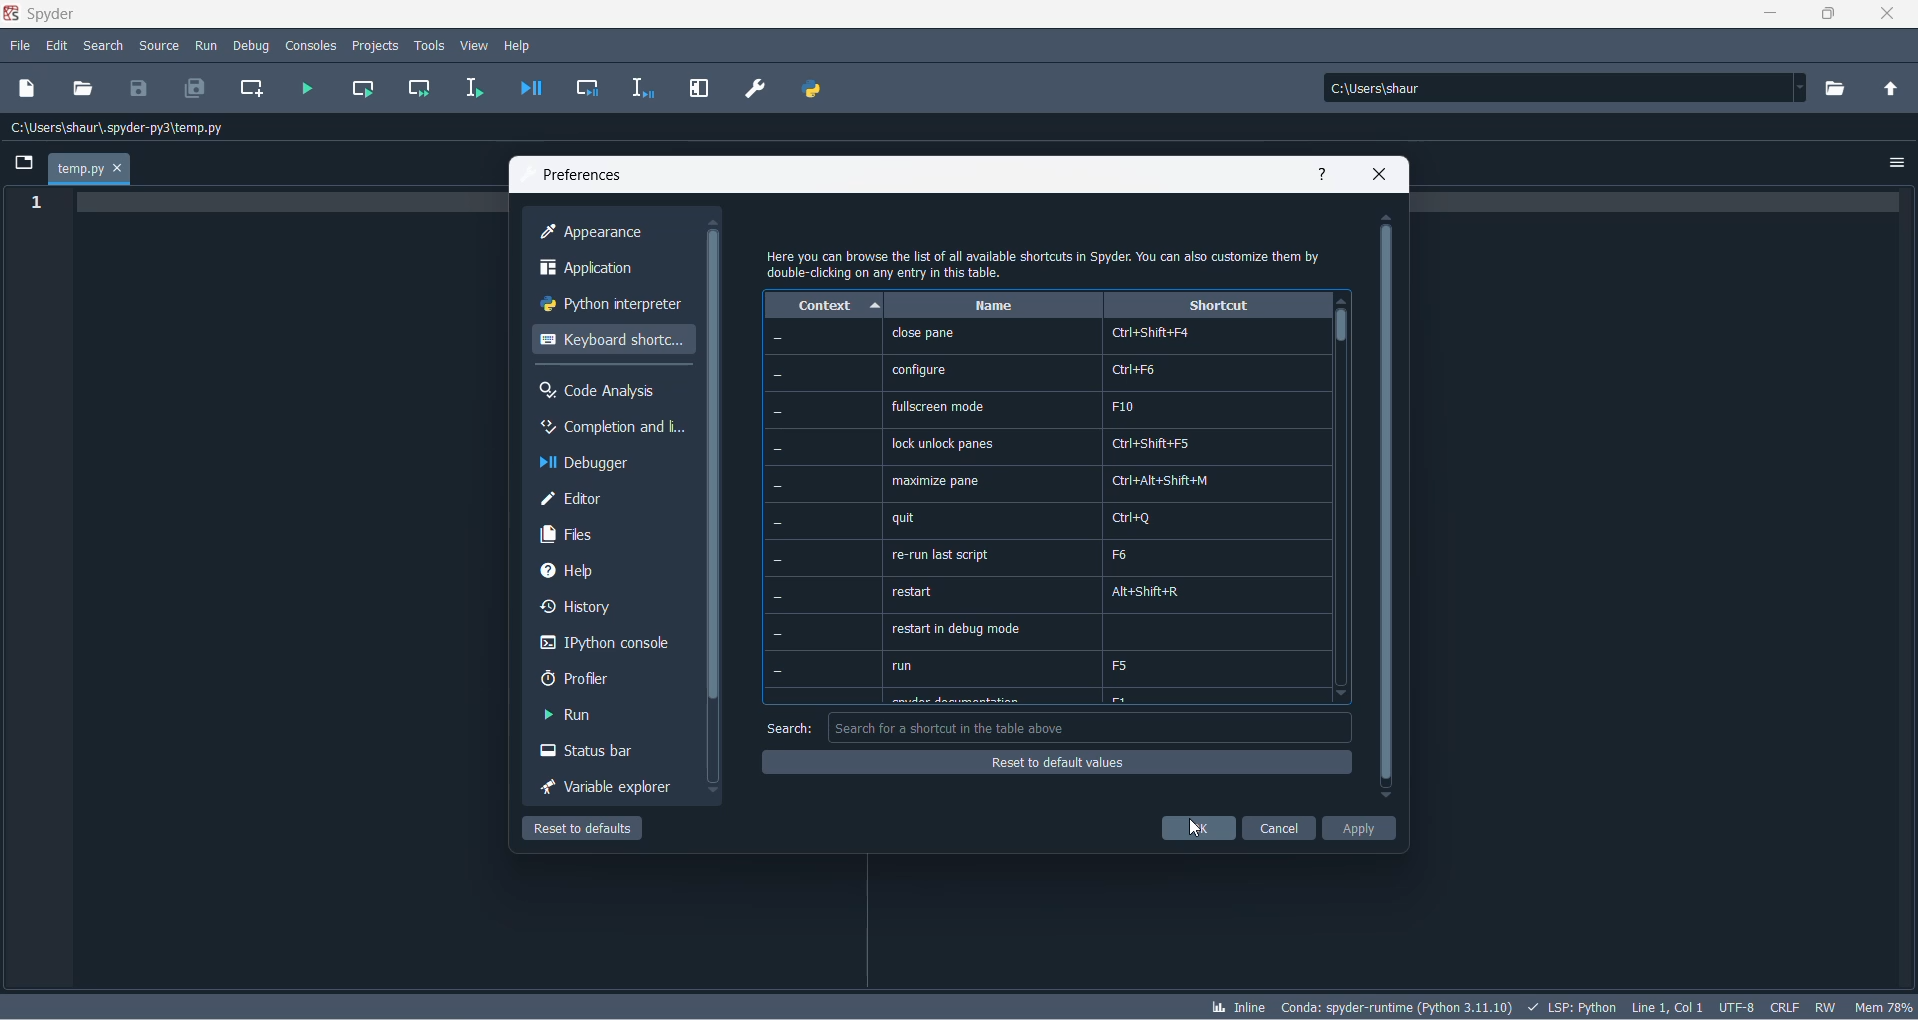  Describe the element at coordinates (1237, 1008) in the screenshot. I see `inline` at that location.